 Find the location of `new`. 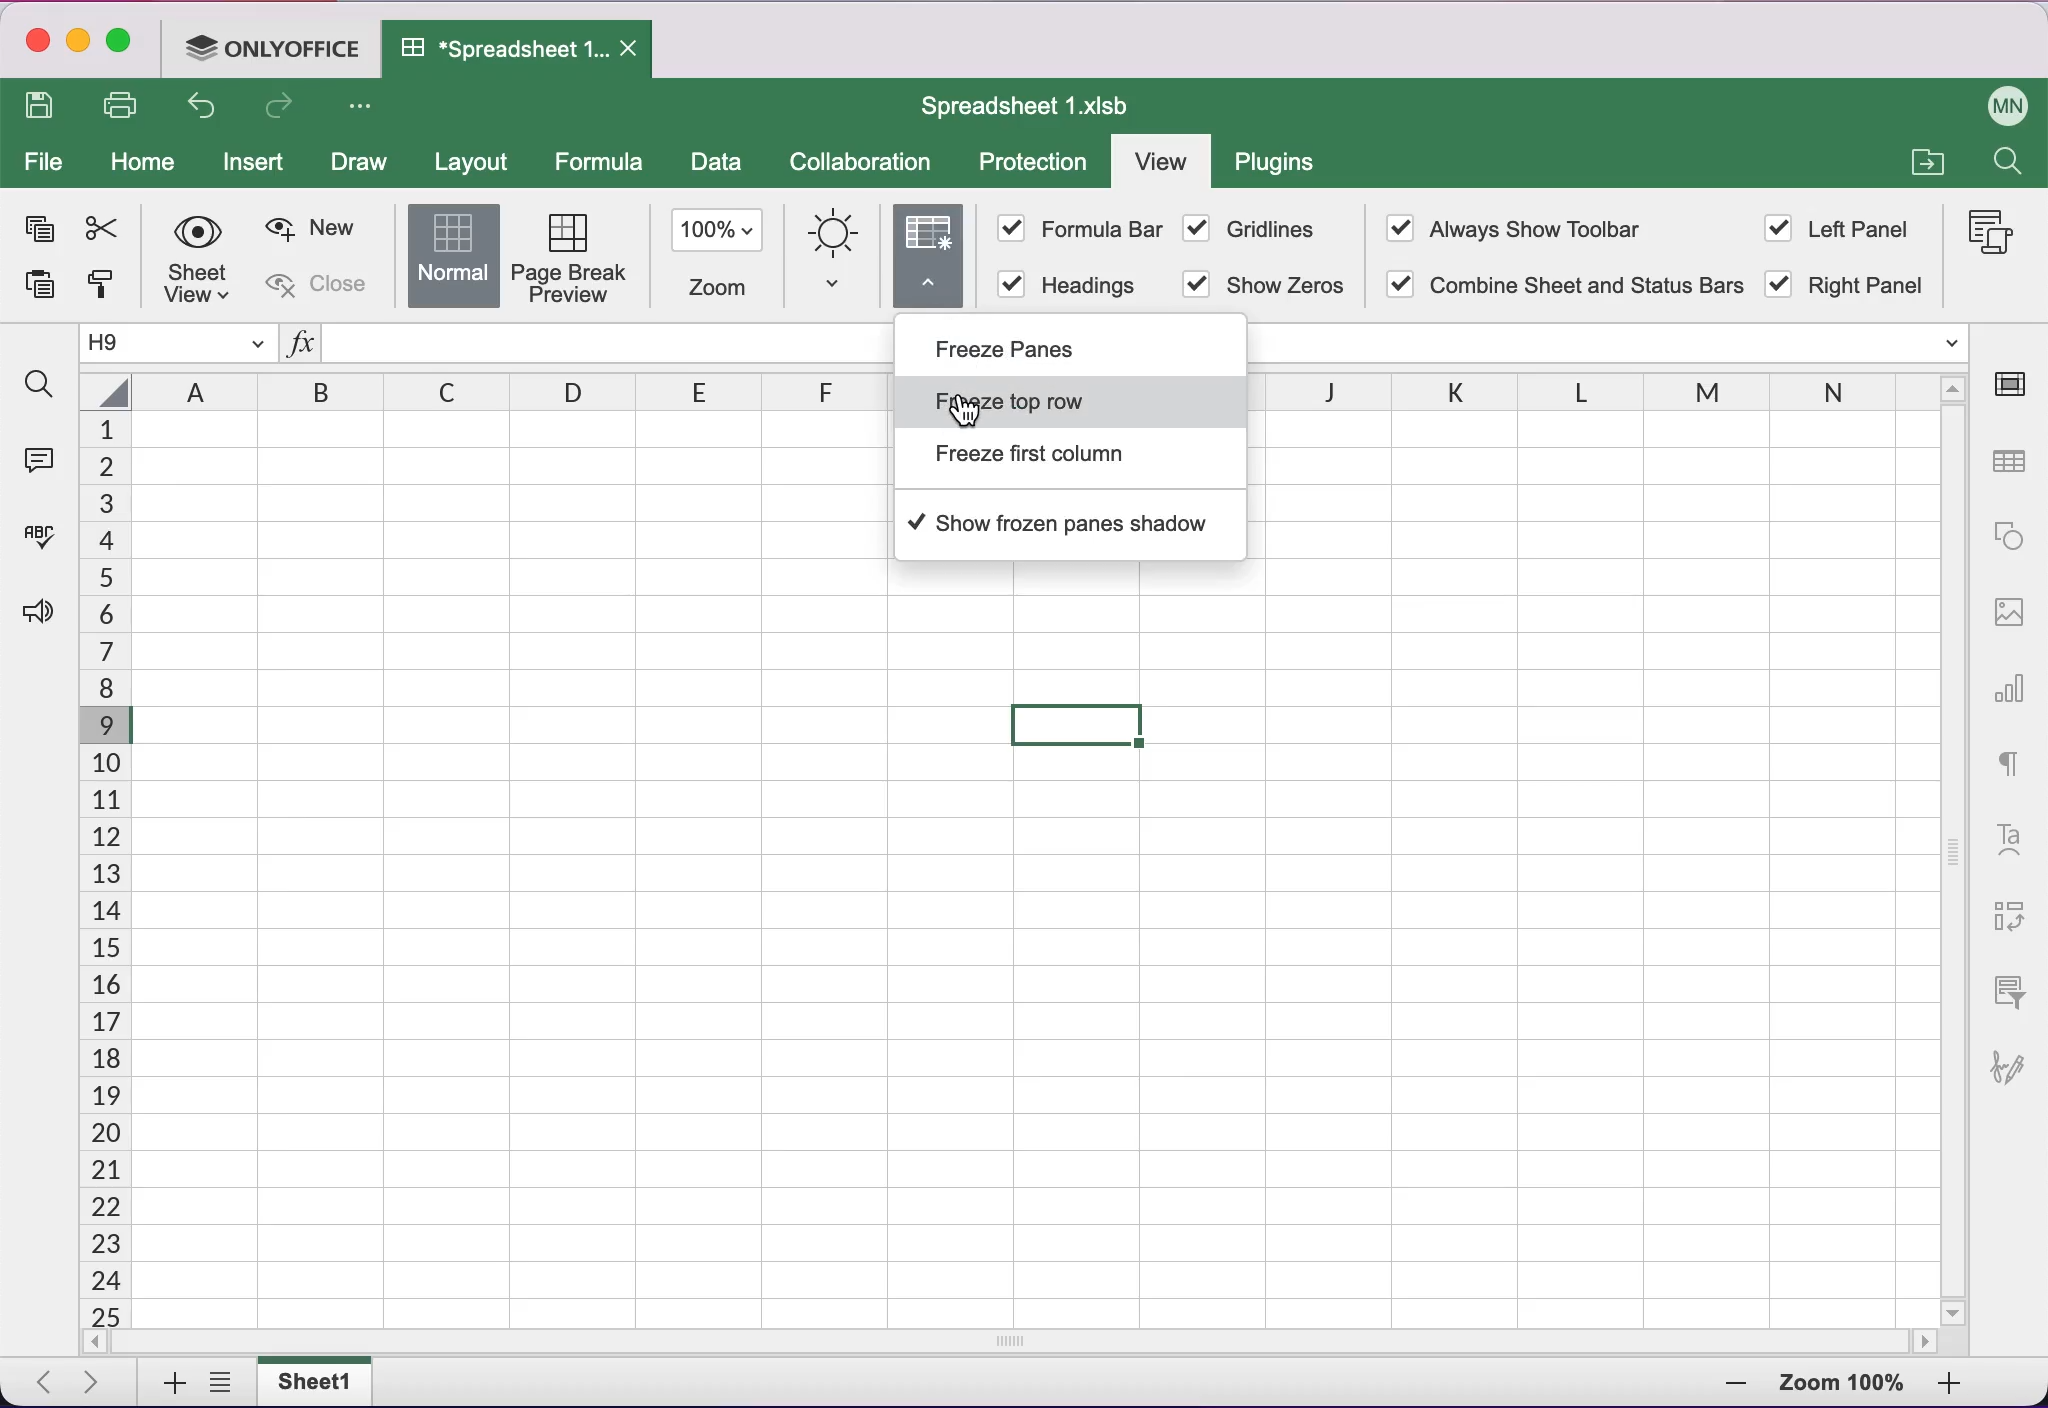

new is located at coordinates (312, 225).